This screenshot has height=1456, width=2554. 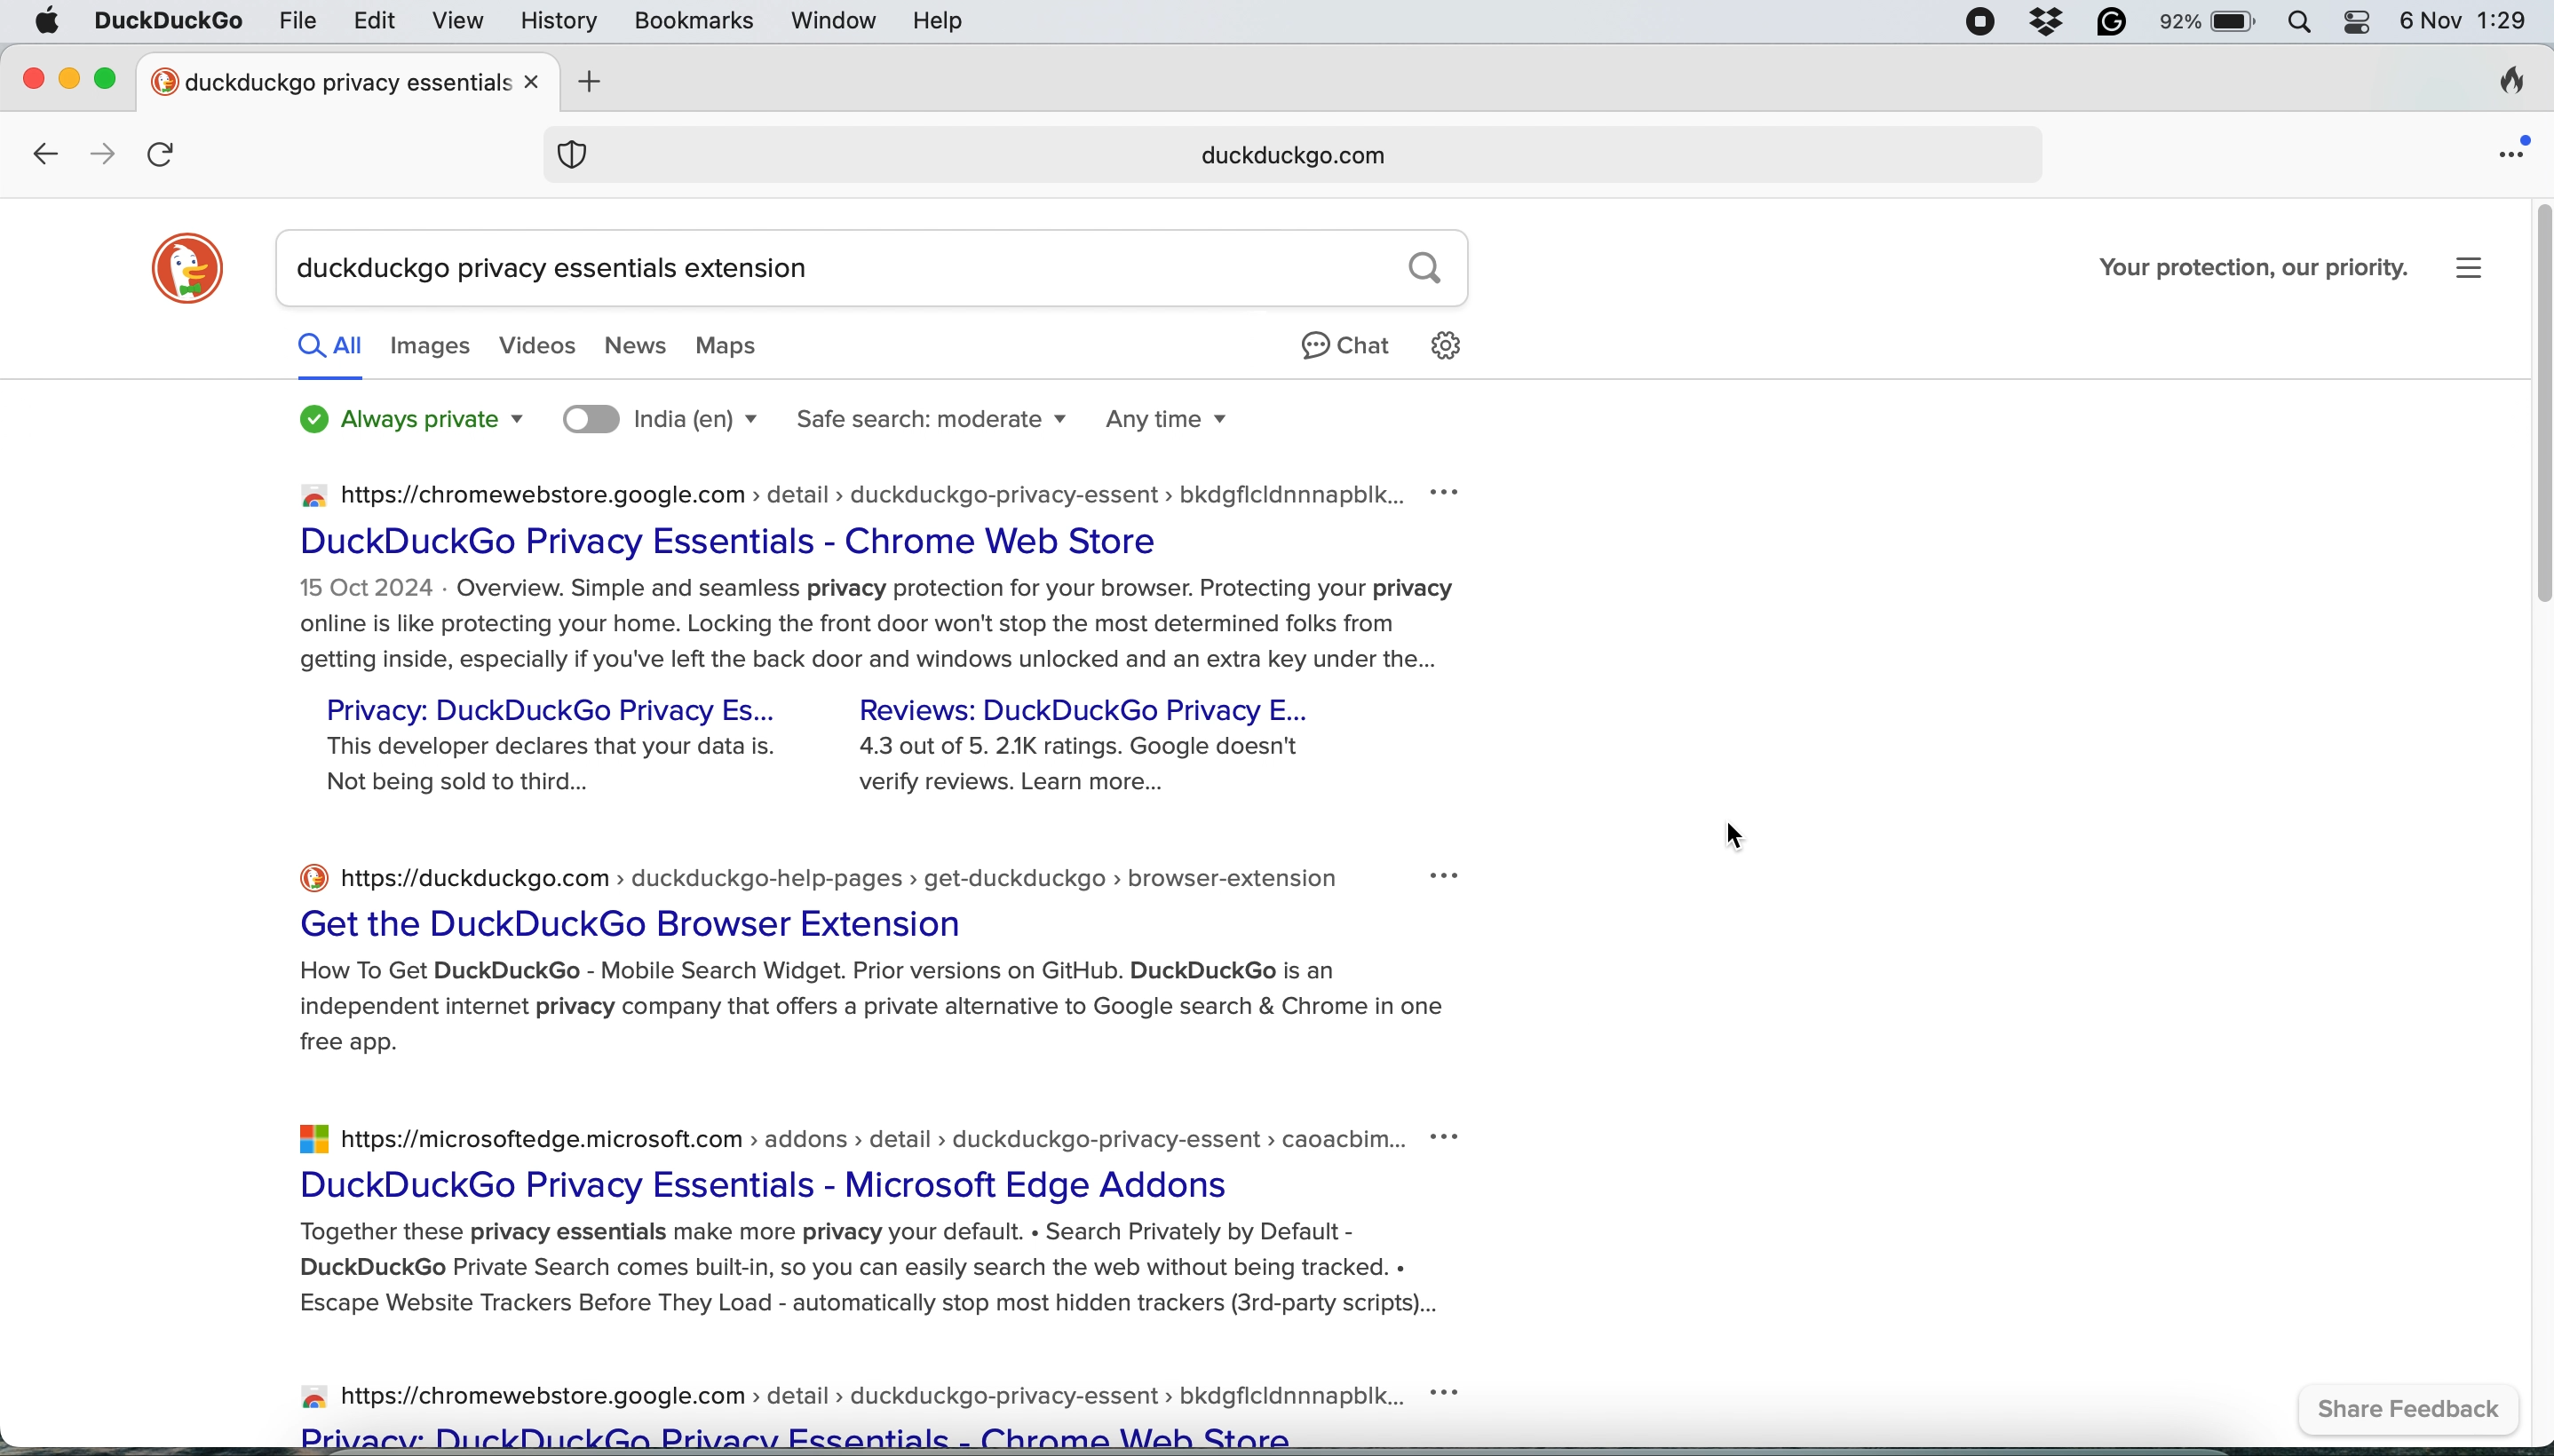 I want to click on Overview., so click(x=877, y=622).